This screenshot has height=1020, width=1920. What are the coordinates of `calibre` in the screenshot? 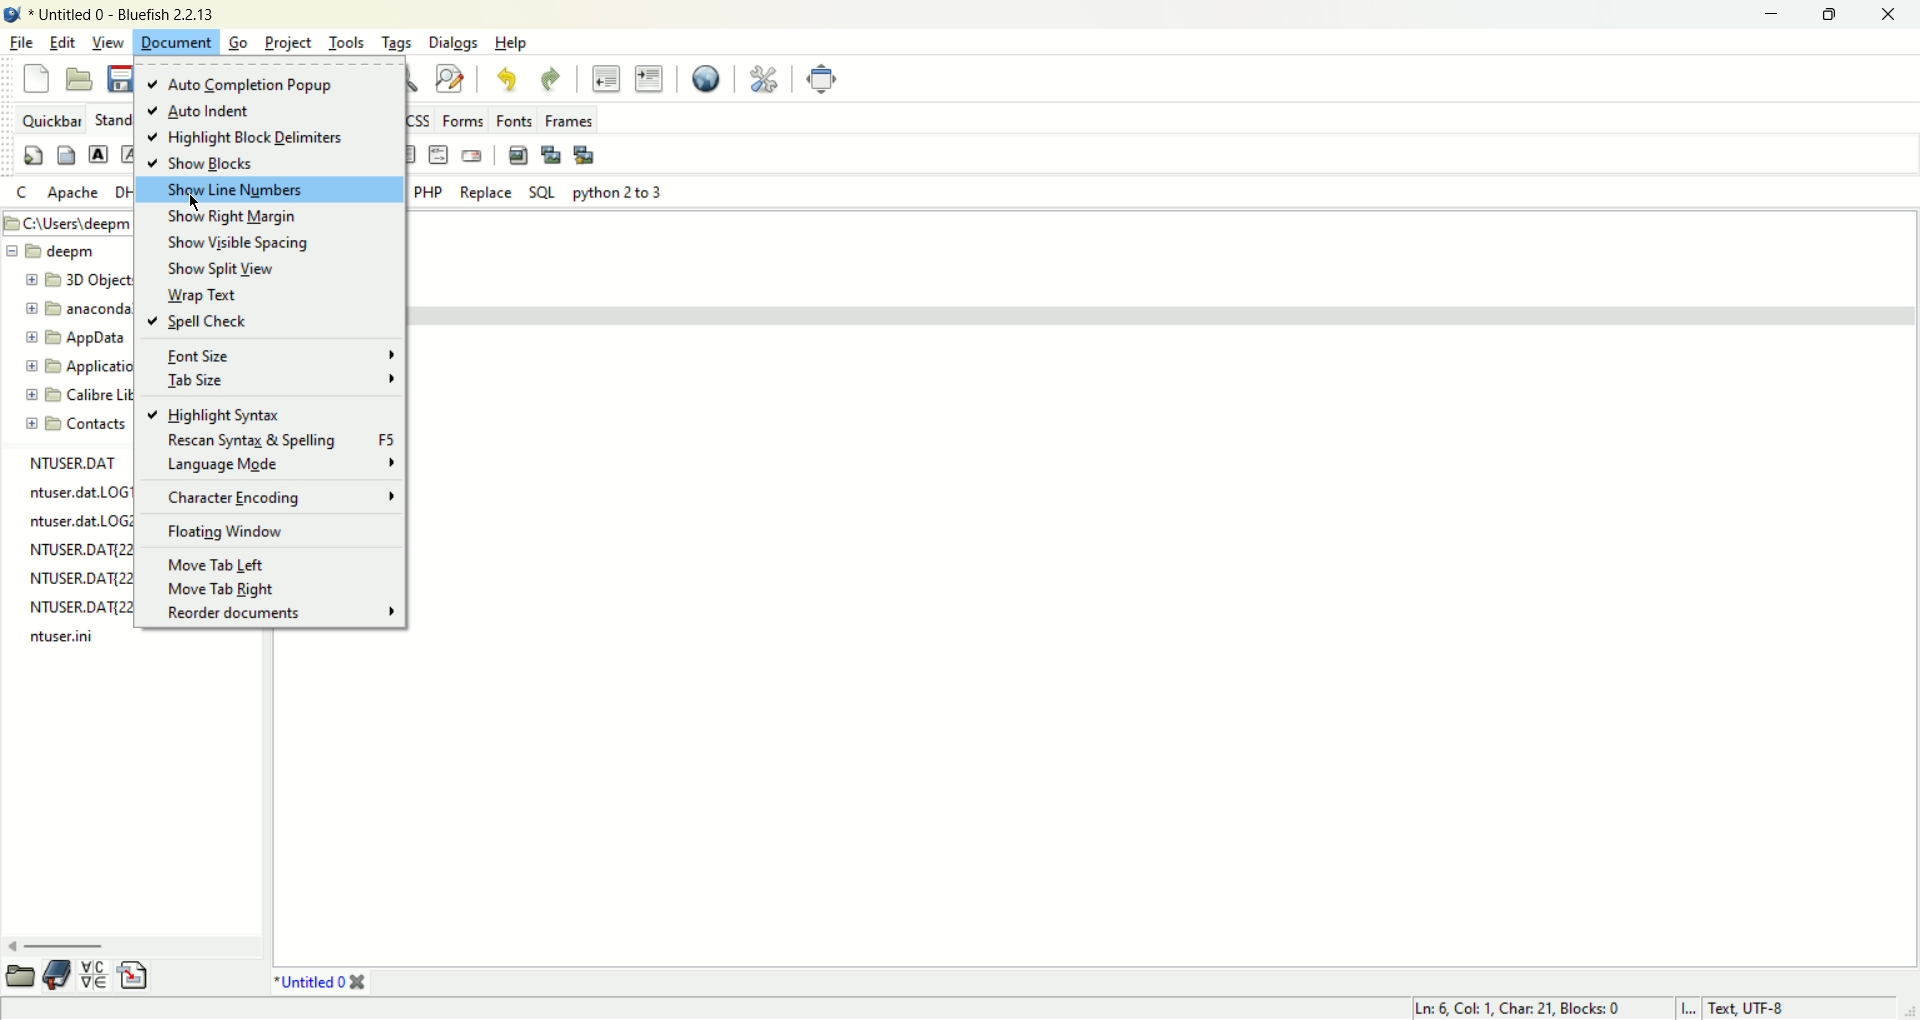 It's located at (73, 395).